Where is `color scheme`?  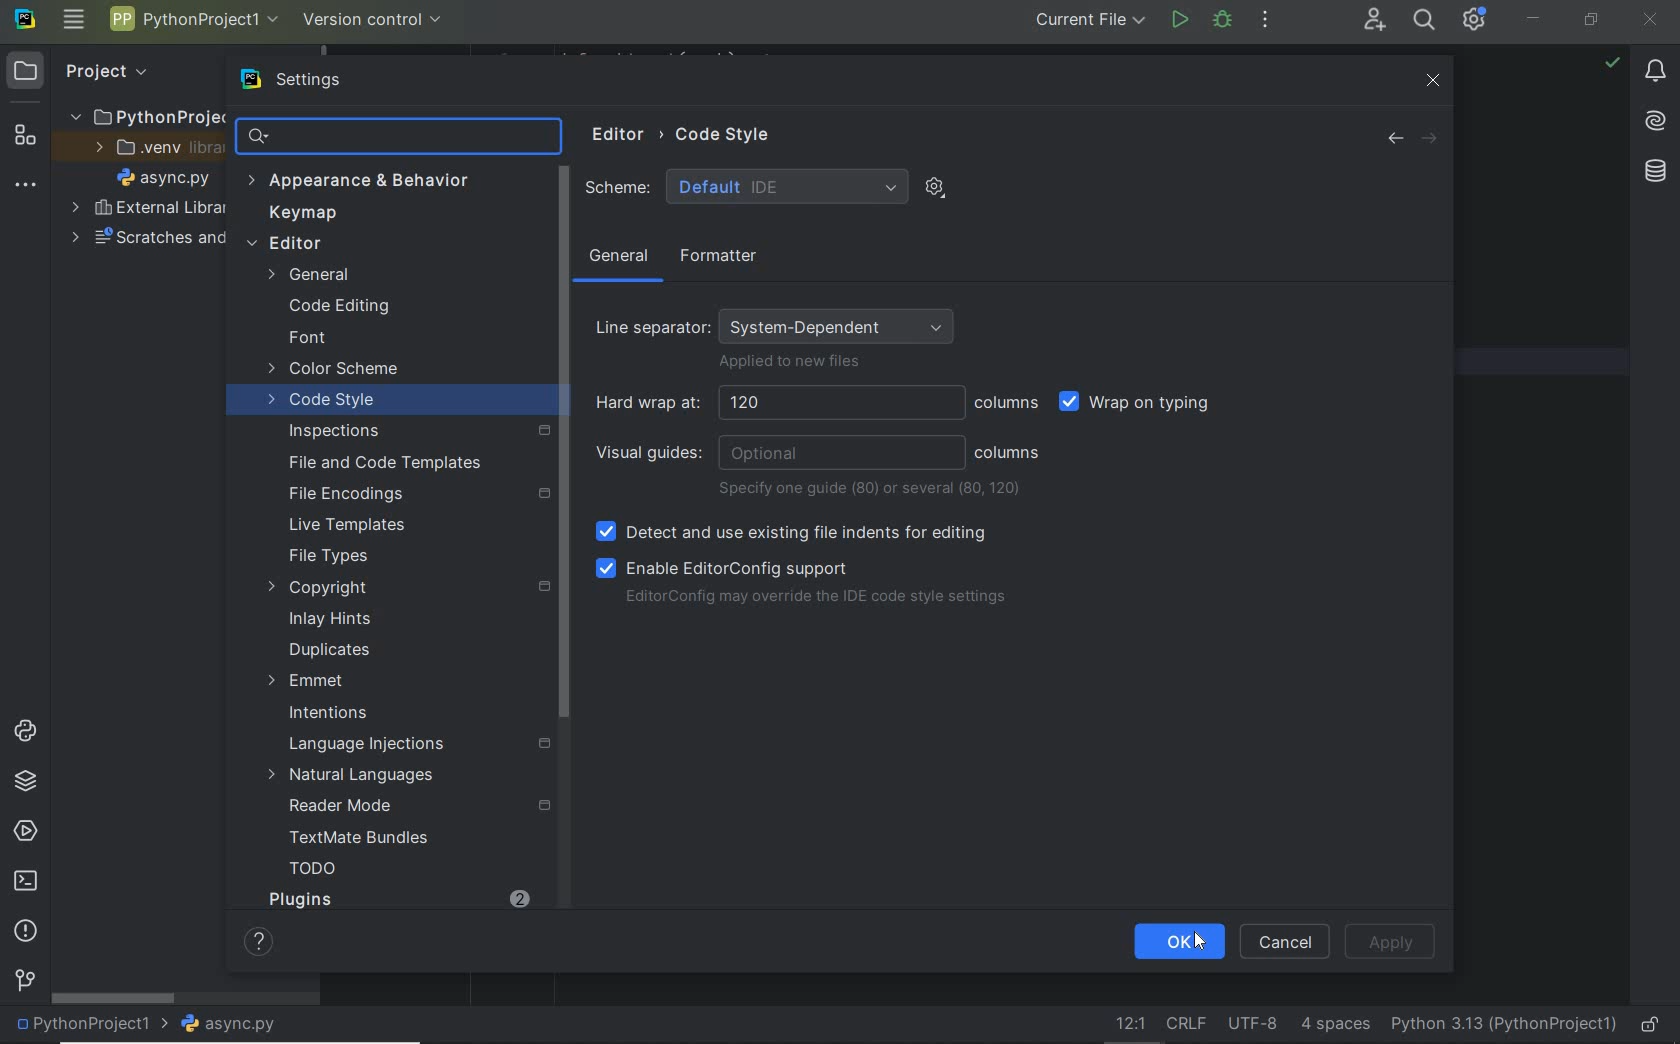 color scheme is located at coordinates (336, 371).